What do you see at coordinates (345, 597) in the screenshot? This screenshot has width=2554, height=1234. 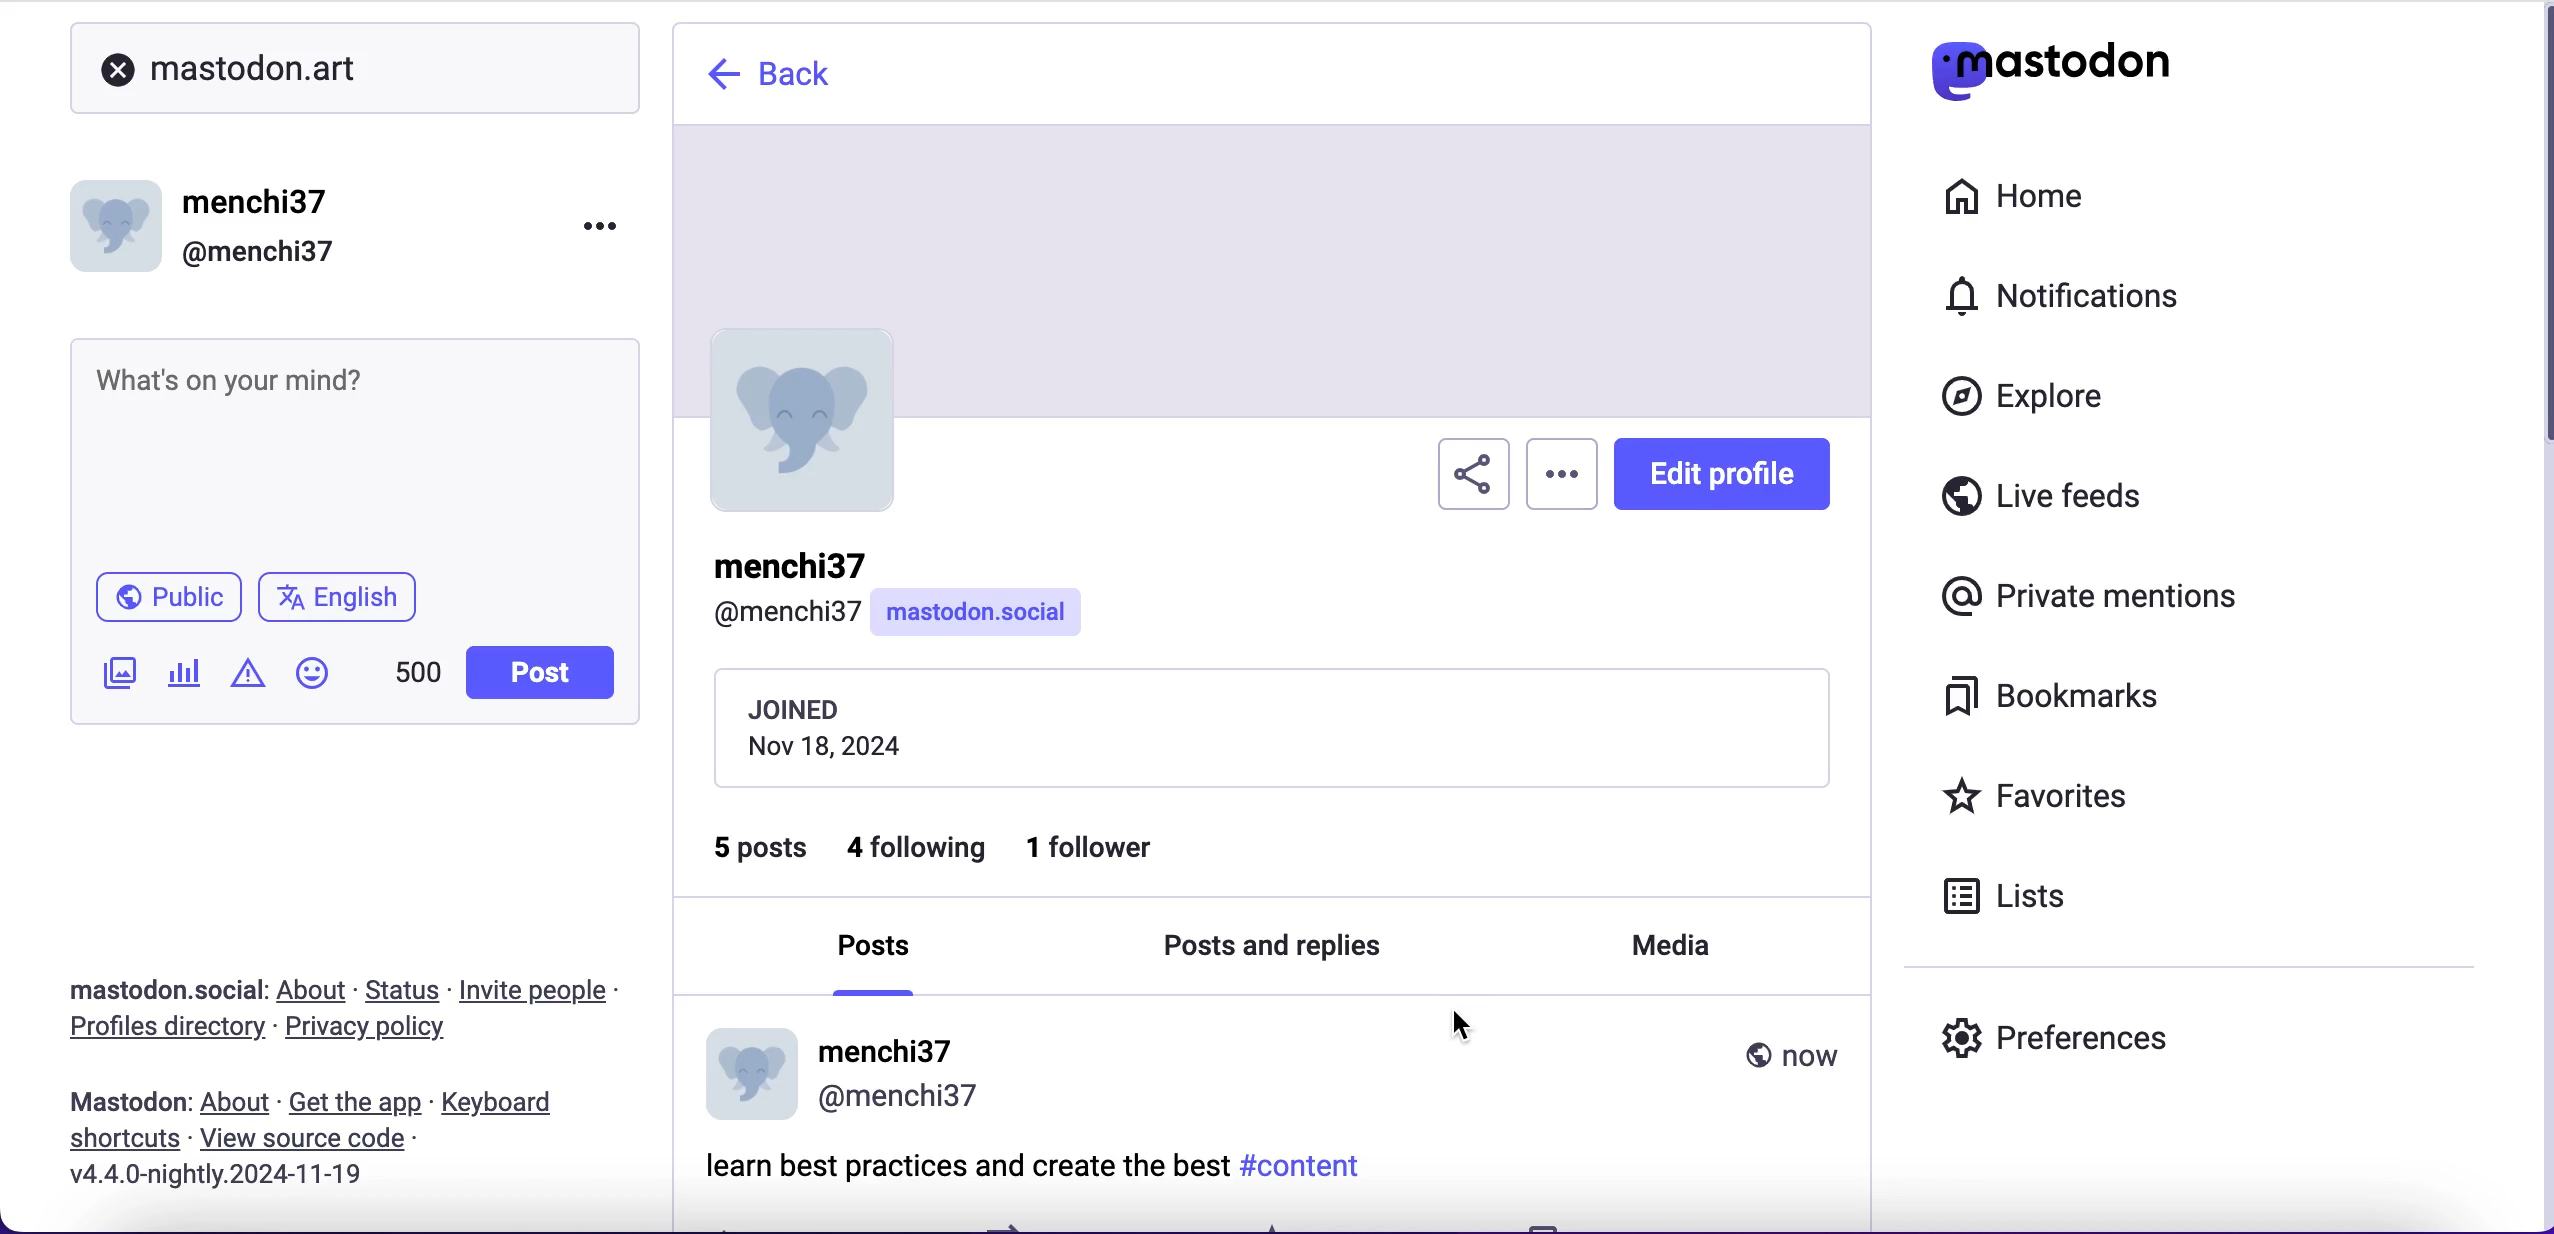 I see `english` at bounding box center [345, 597].